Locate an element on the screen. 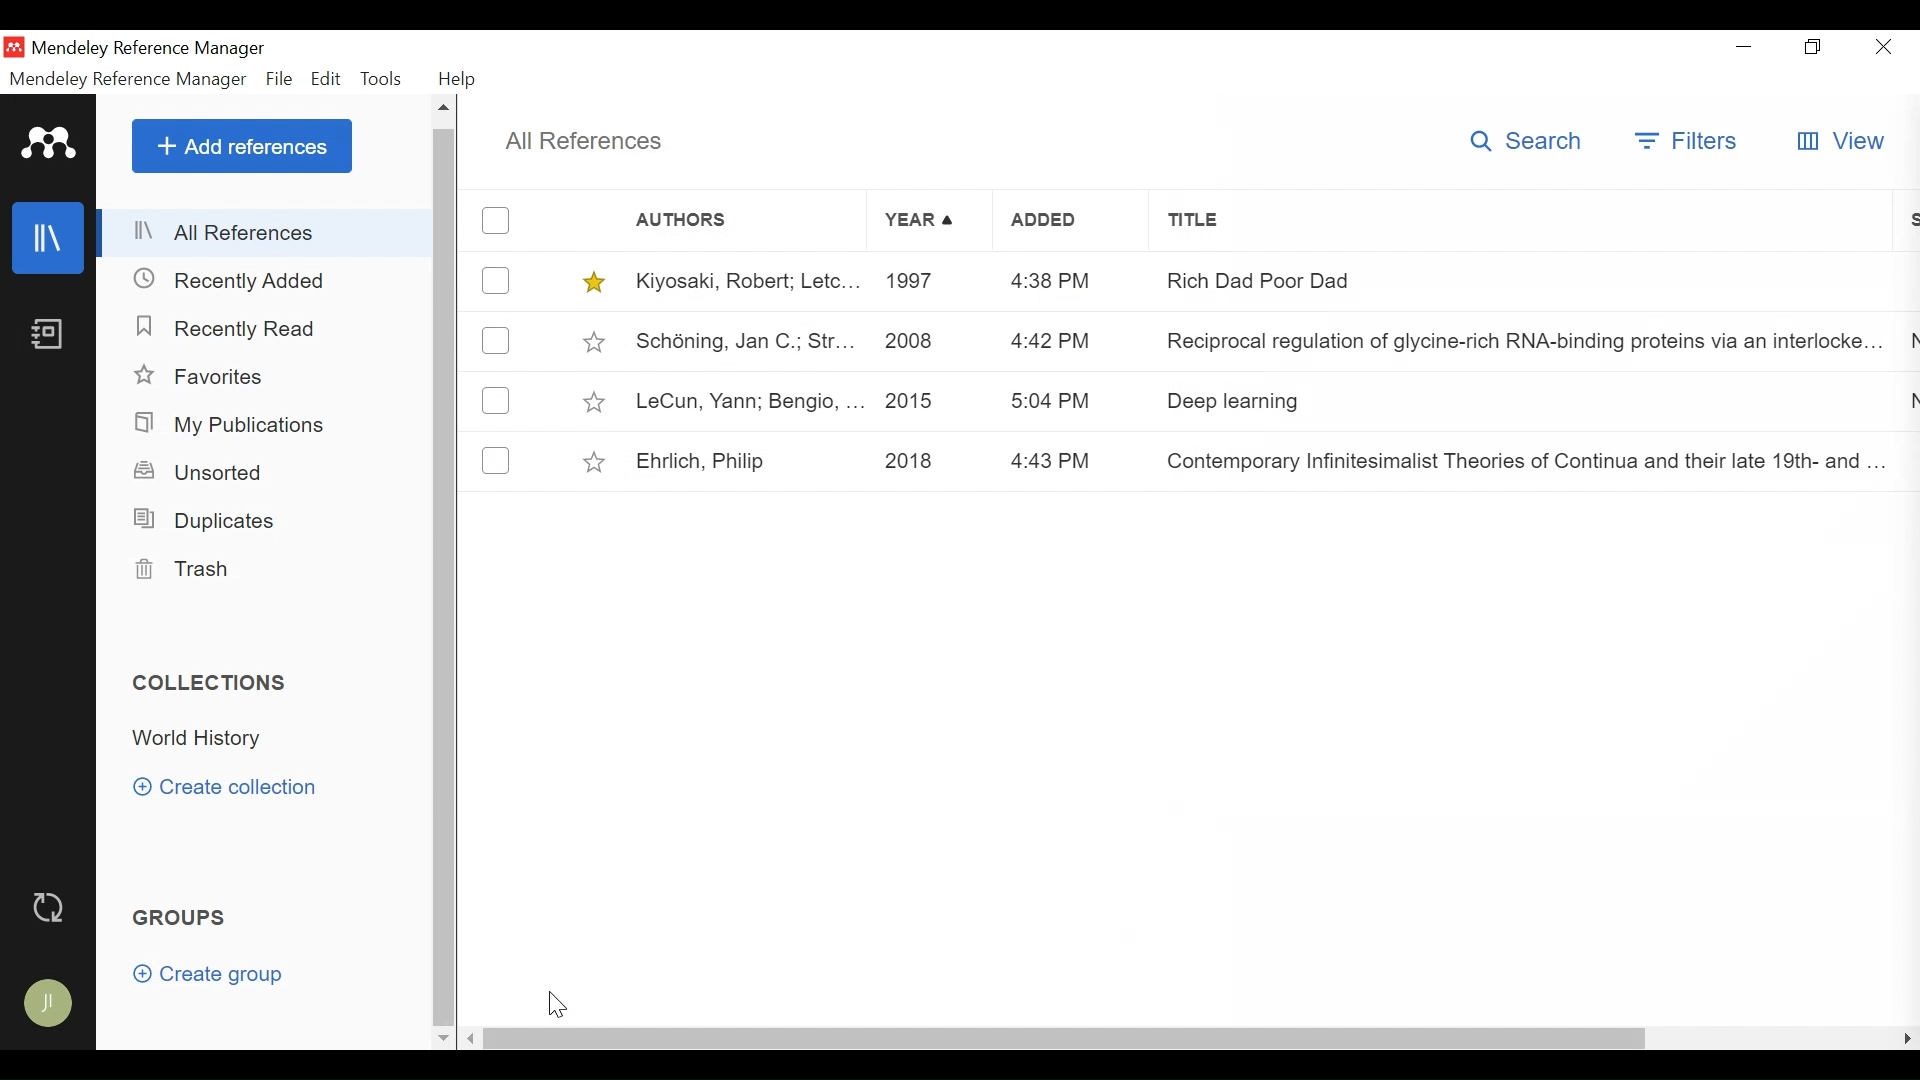 This screenshot has width=1920, height=1080. Mendeley Reference Manager is located at coordinates (129, 79).